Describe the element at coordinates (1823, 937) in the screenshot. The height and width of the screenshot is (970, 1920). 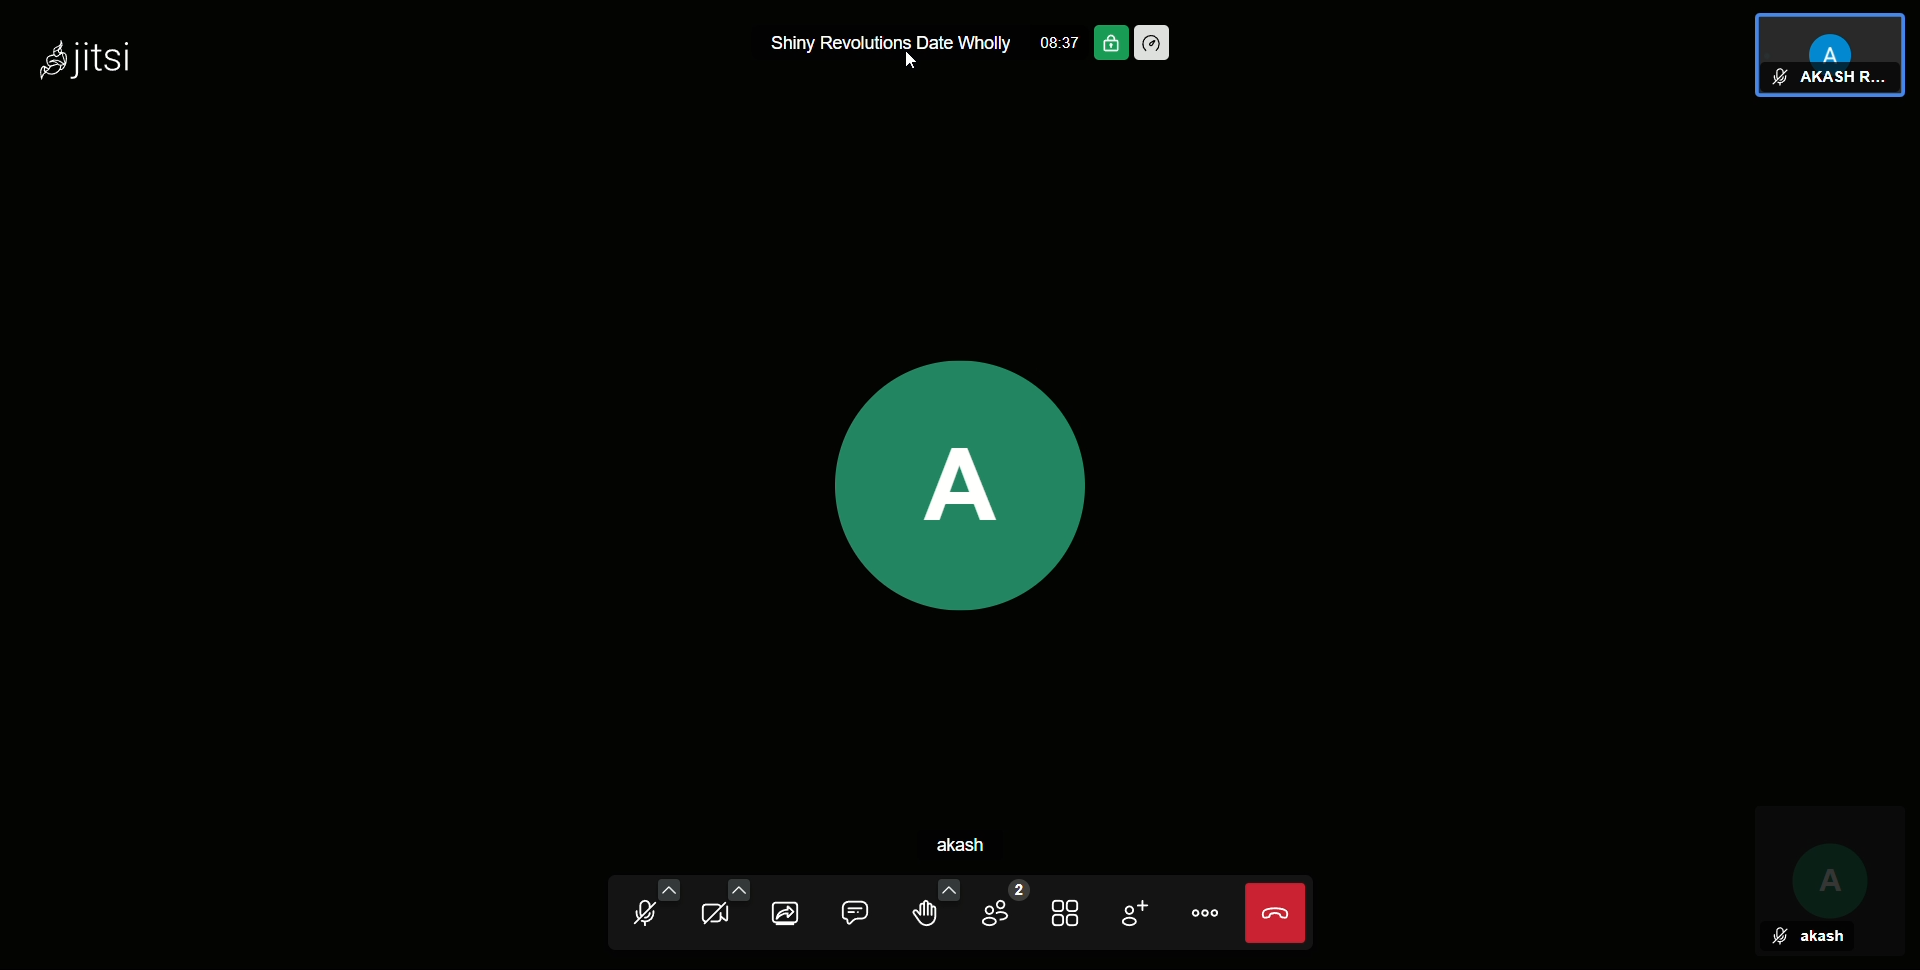
I see `name` at that location.